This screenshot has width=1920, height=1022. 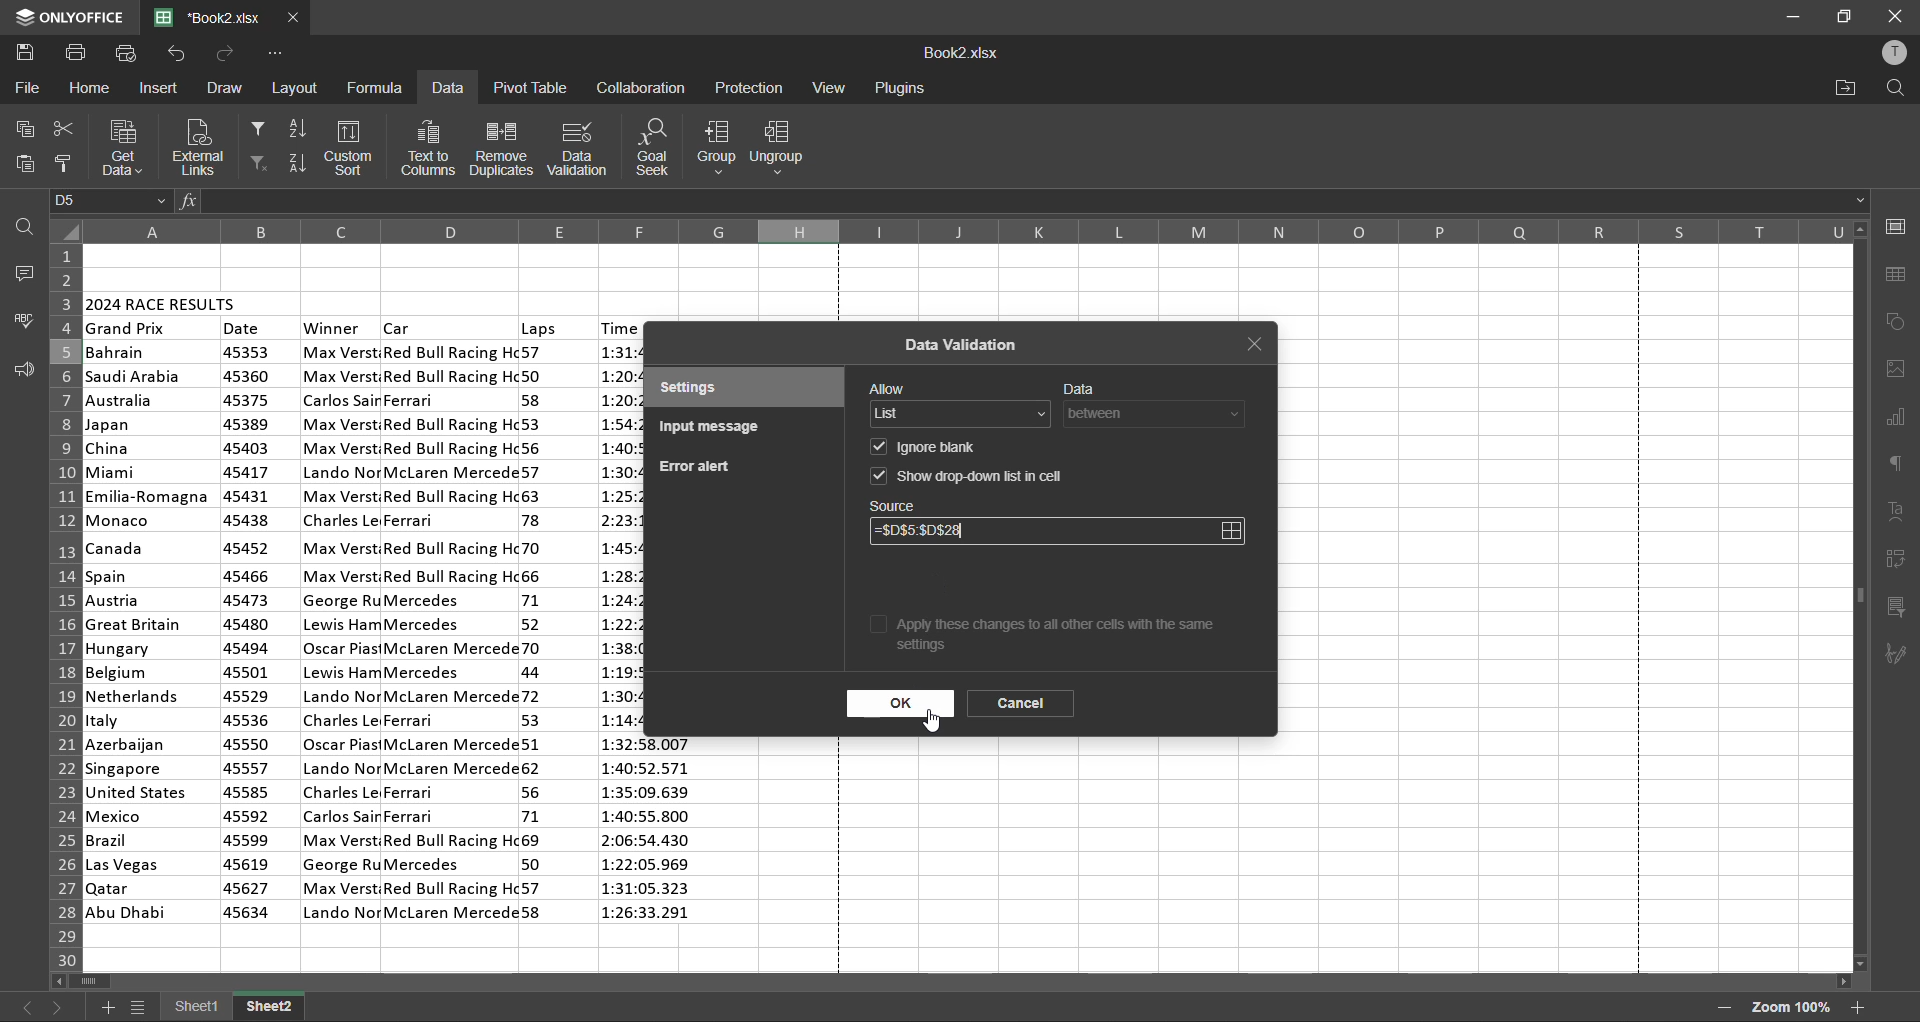 What do you see at coordinates (149, 632) in the screenshot?
I see `country names` at bounding box center [149, 632].